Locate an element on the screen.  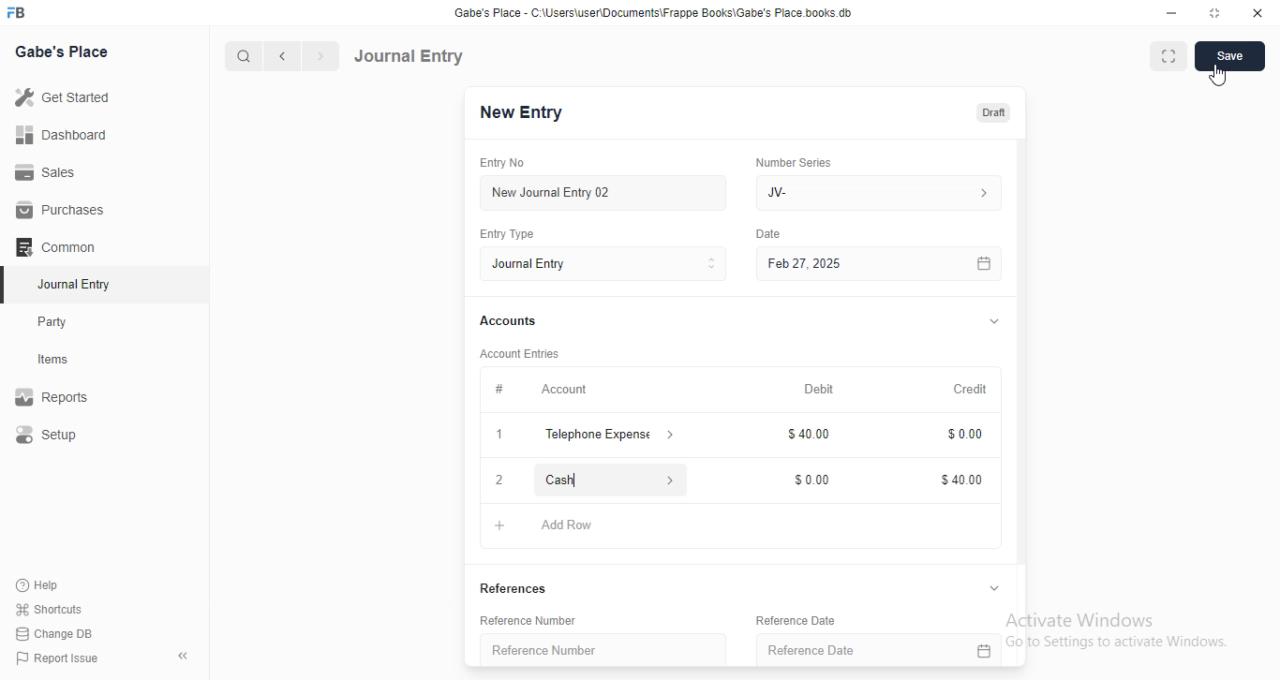
Minimize is located at coordinates (1172, 13).